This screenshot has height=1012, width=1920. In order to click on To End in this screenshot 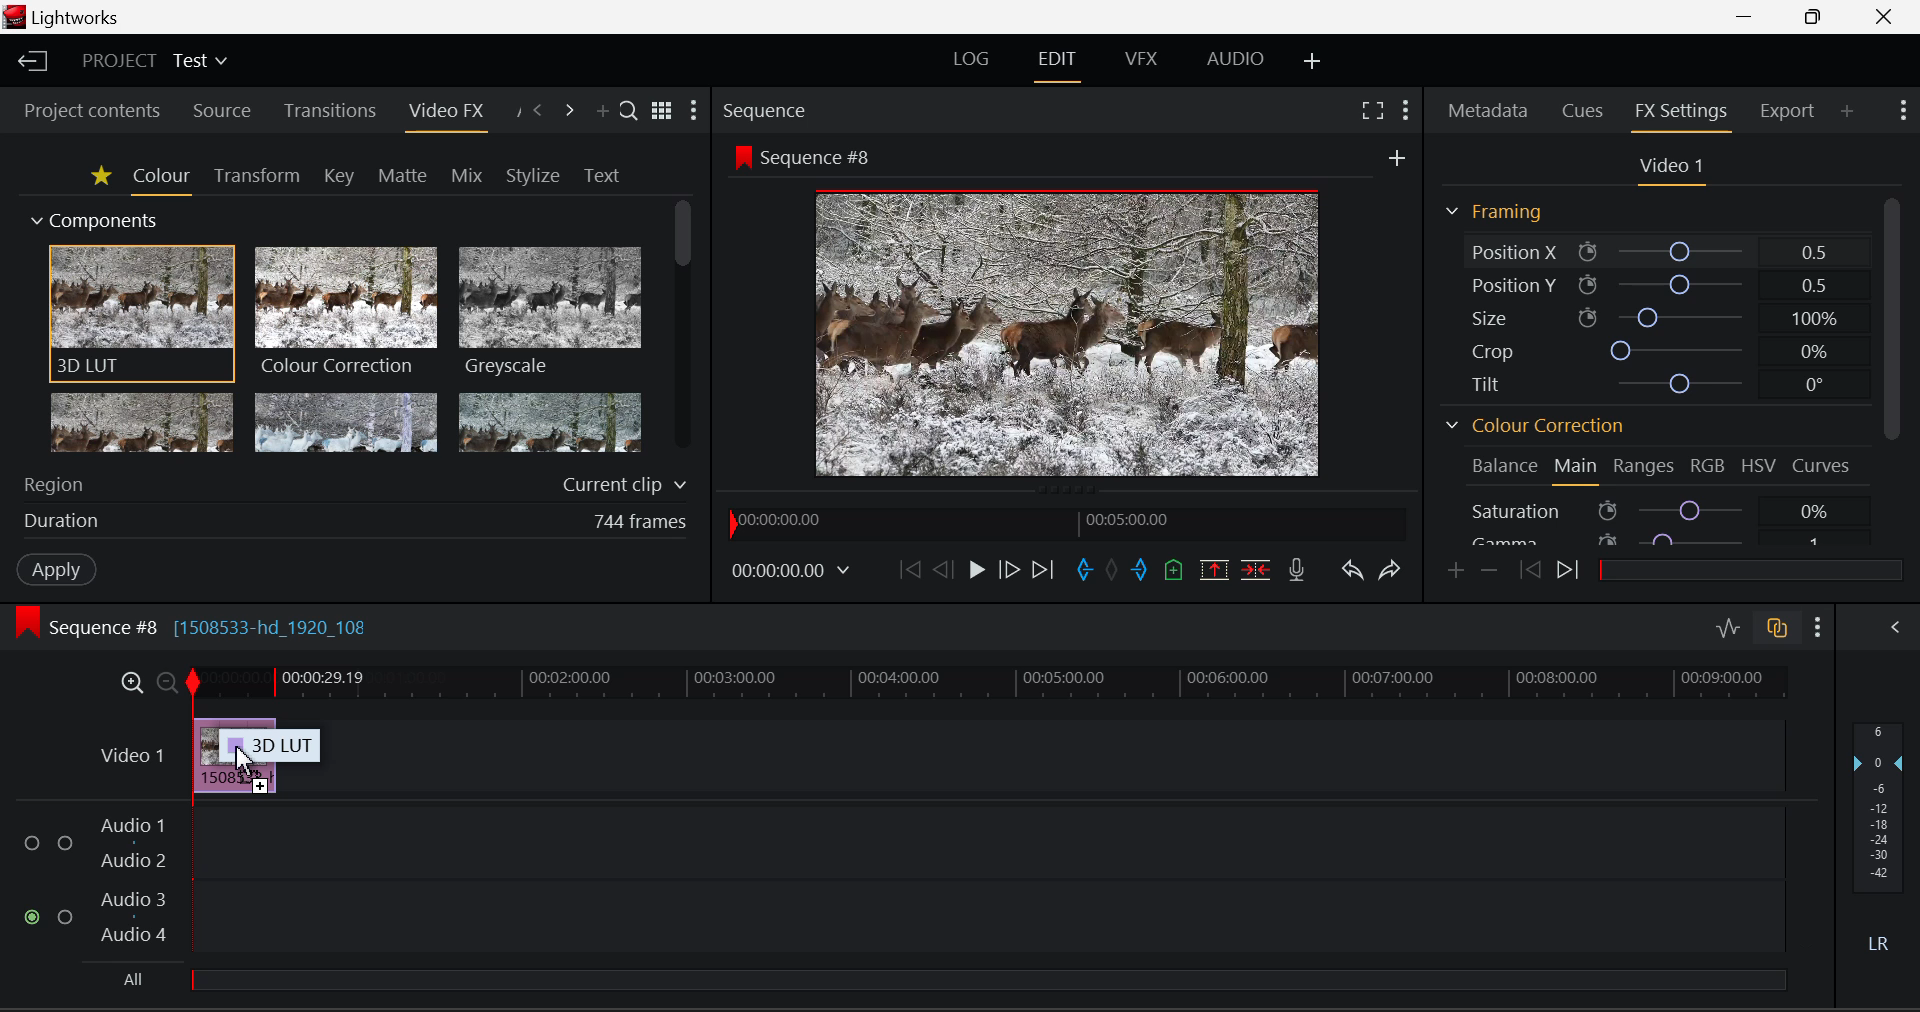, I will do `click(1044, 573)`.